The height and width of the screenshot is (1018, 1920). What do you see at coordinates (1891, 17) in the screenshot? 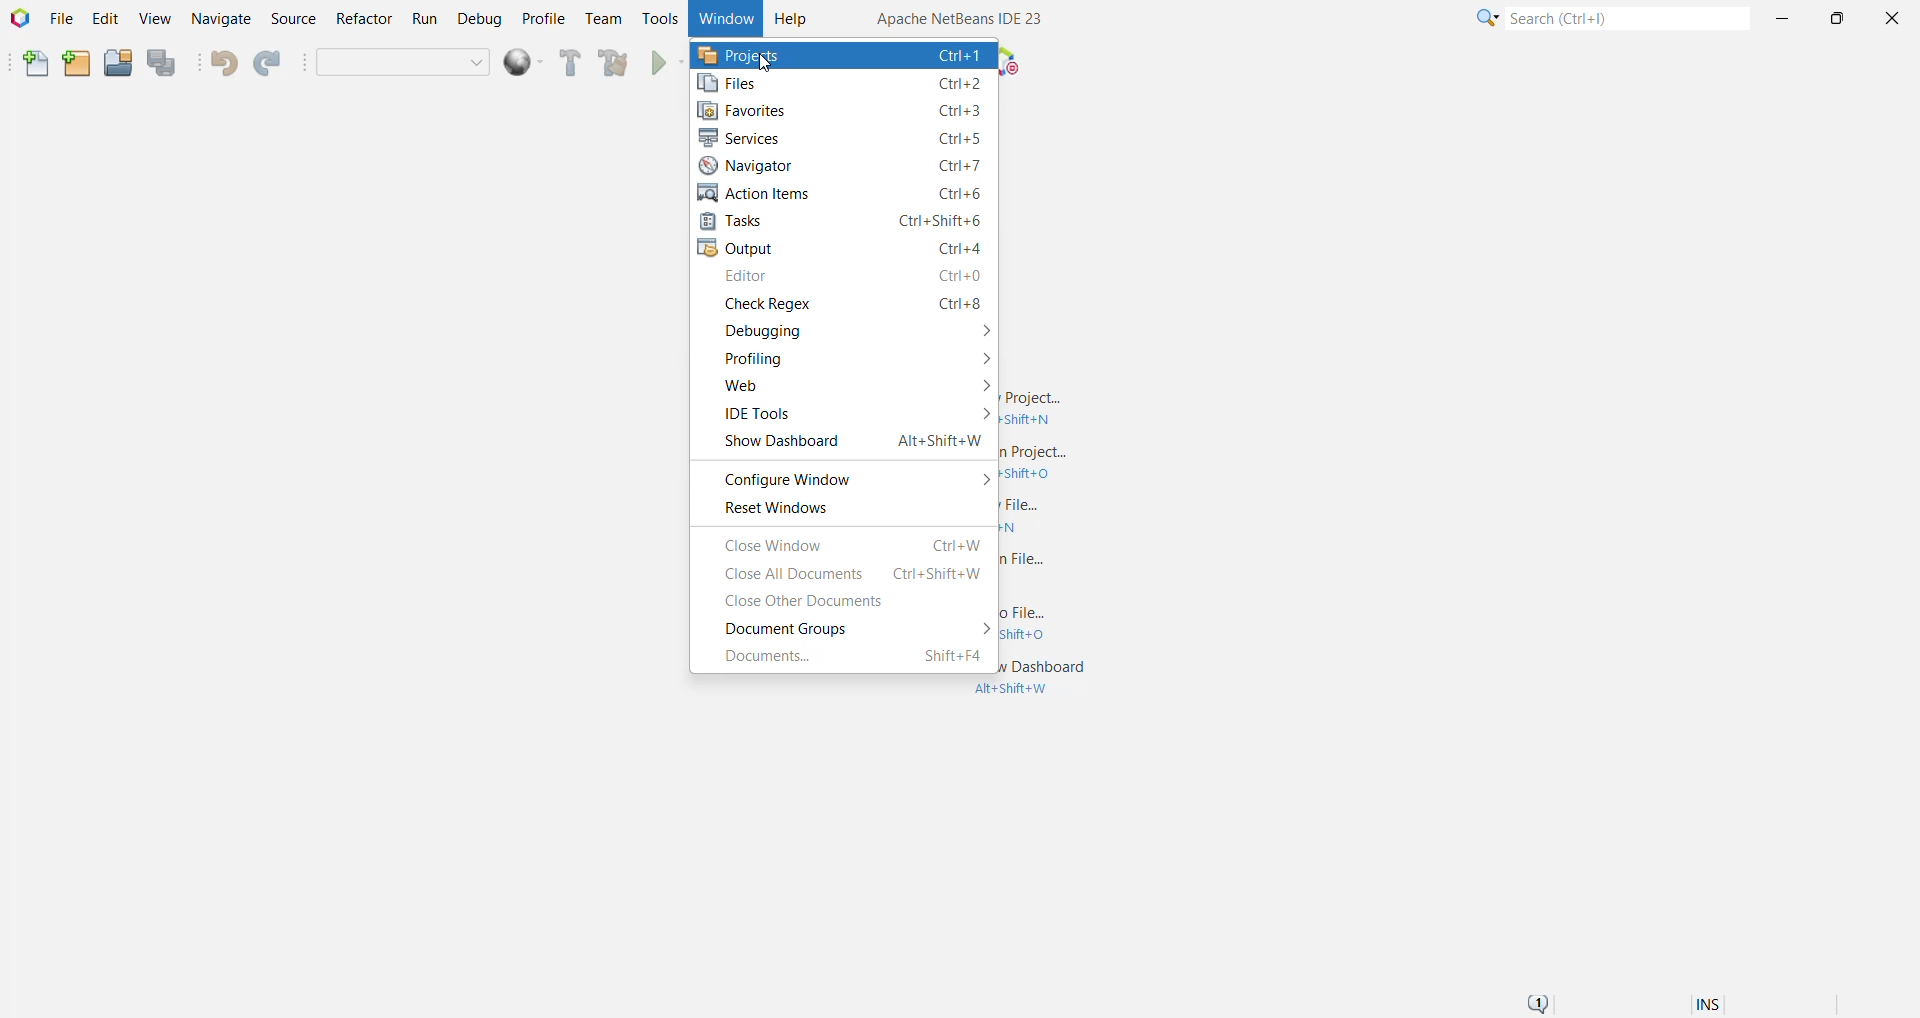
I see `Close` at bounding box center [1891, 17].